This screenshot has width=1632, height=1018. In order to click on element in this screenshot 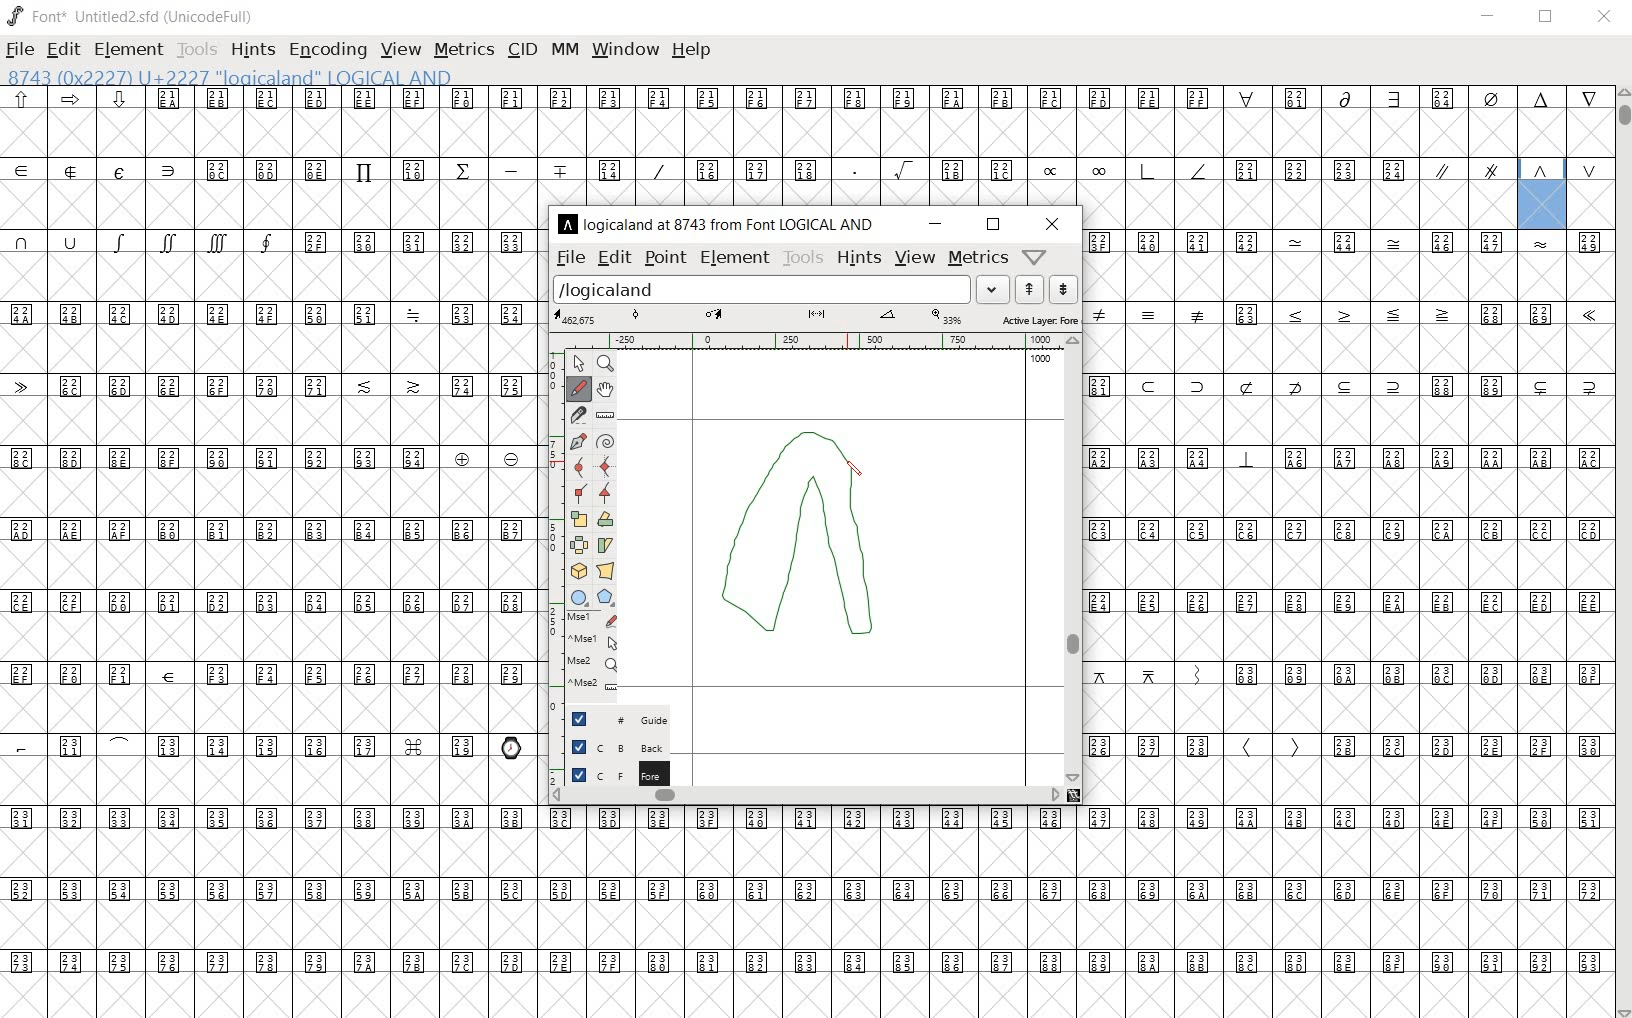, I will do `click(735, 257)`.